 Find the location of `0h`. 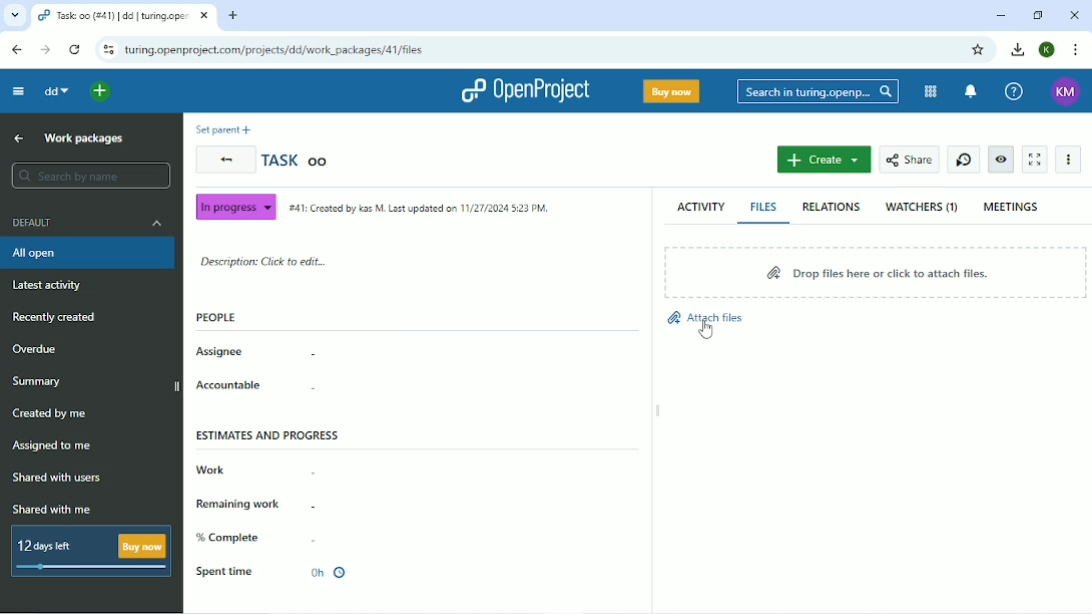

0h is located at coordinates (327, 573).